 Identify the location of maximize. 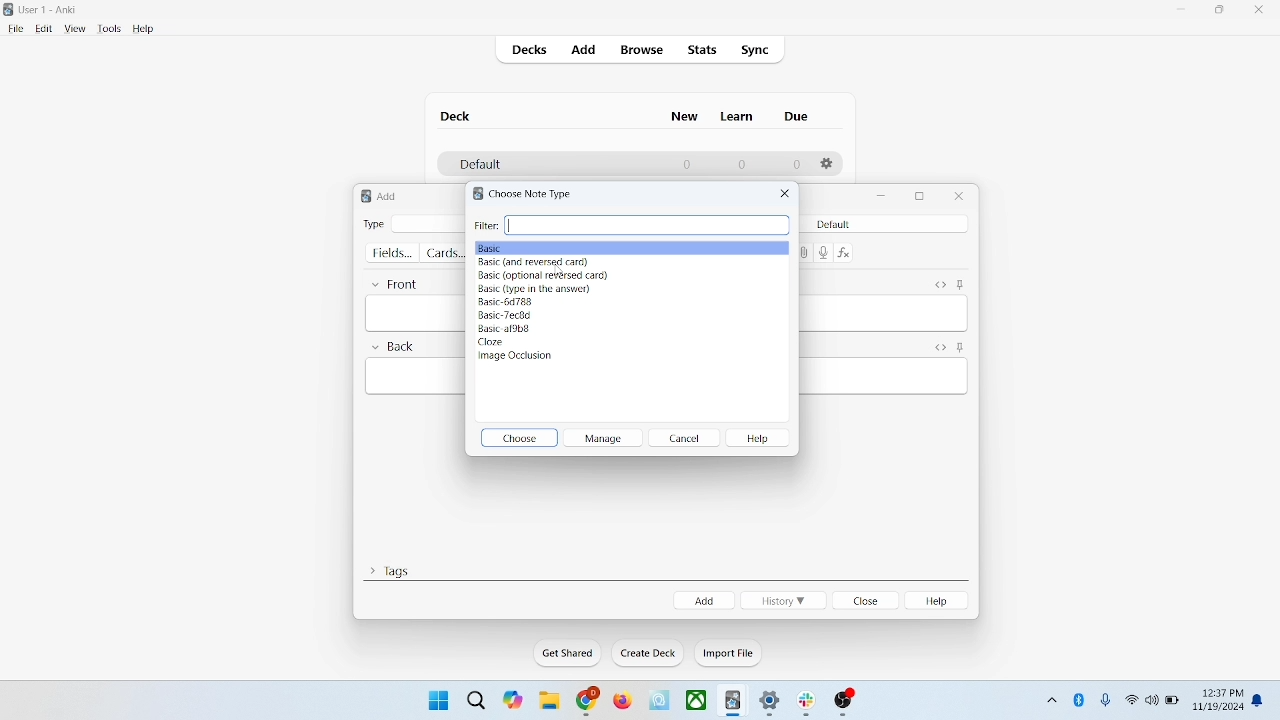
(1220, 13).